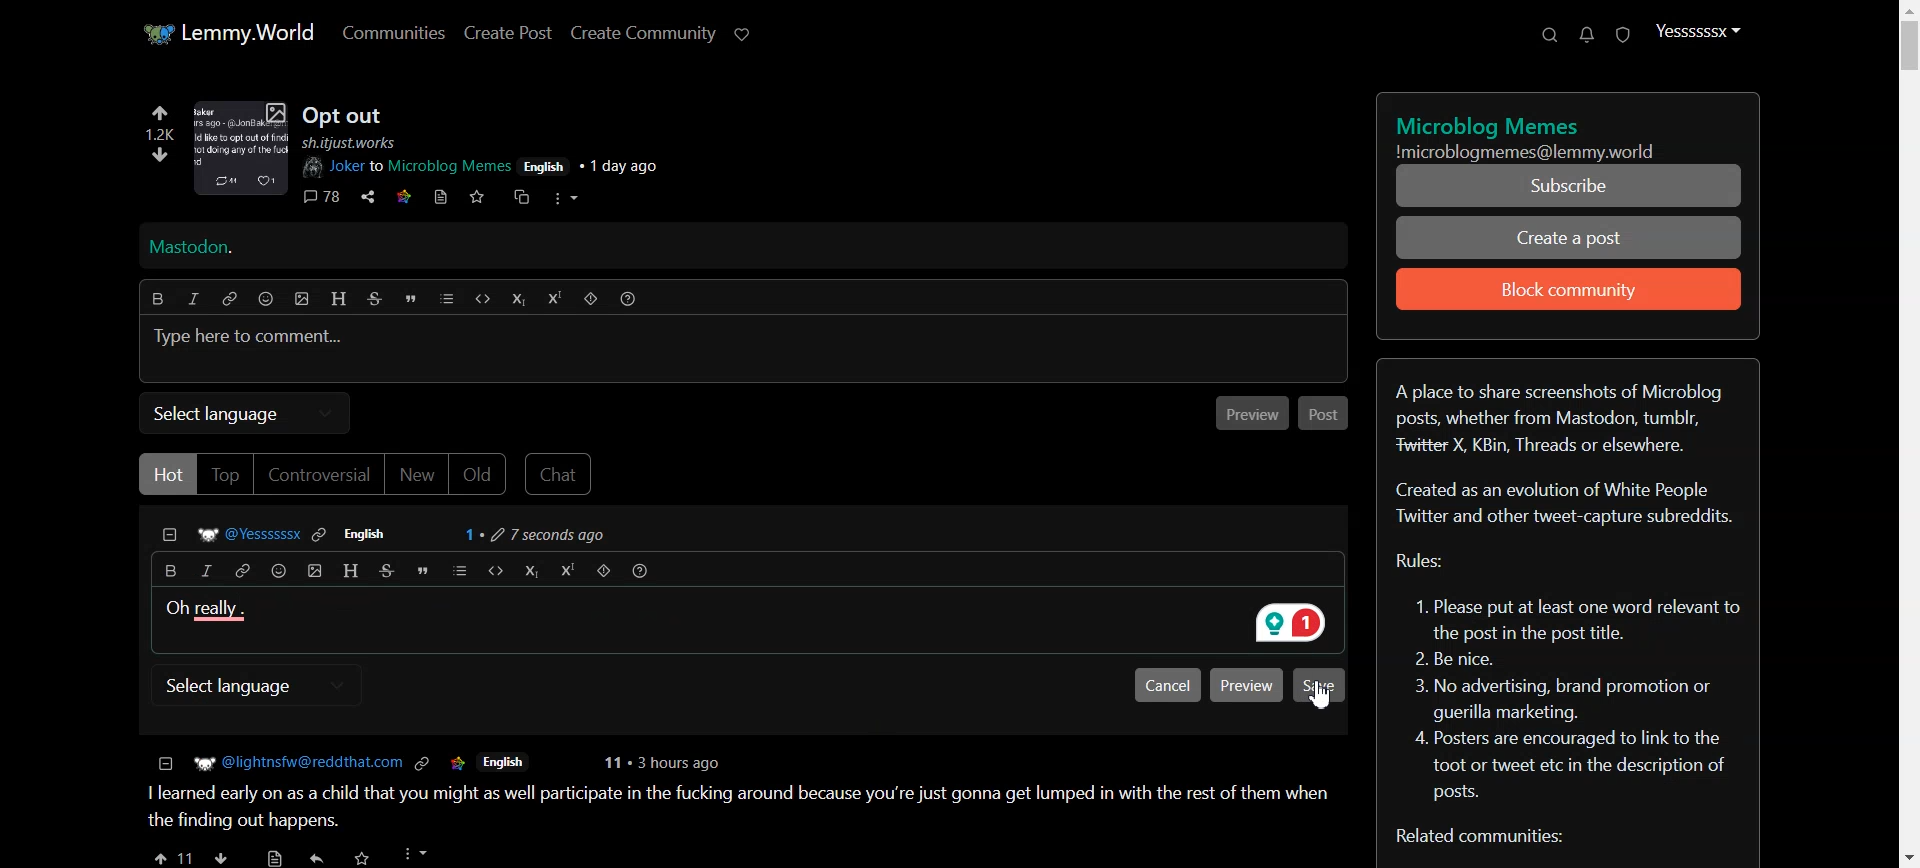 Image resolution: width=1920 pixels, height=868 pixels. Describe the element at coordinates (1323, 696) in the screenshot. I see `Cursor` at that location.